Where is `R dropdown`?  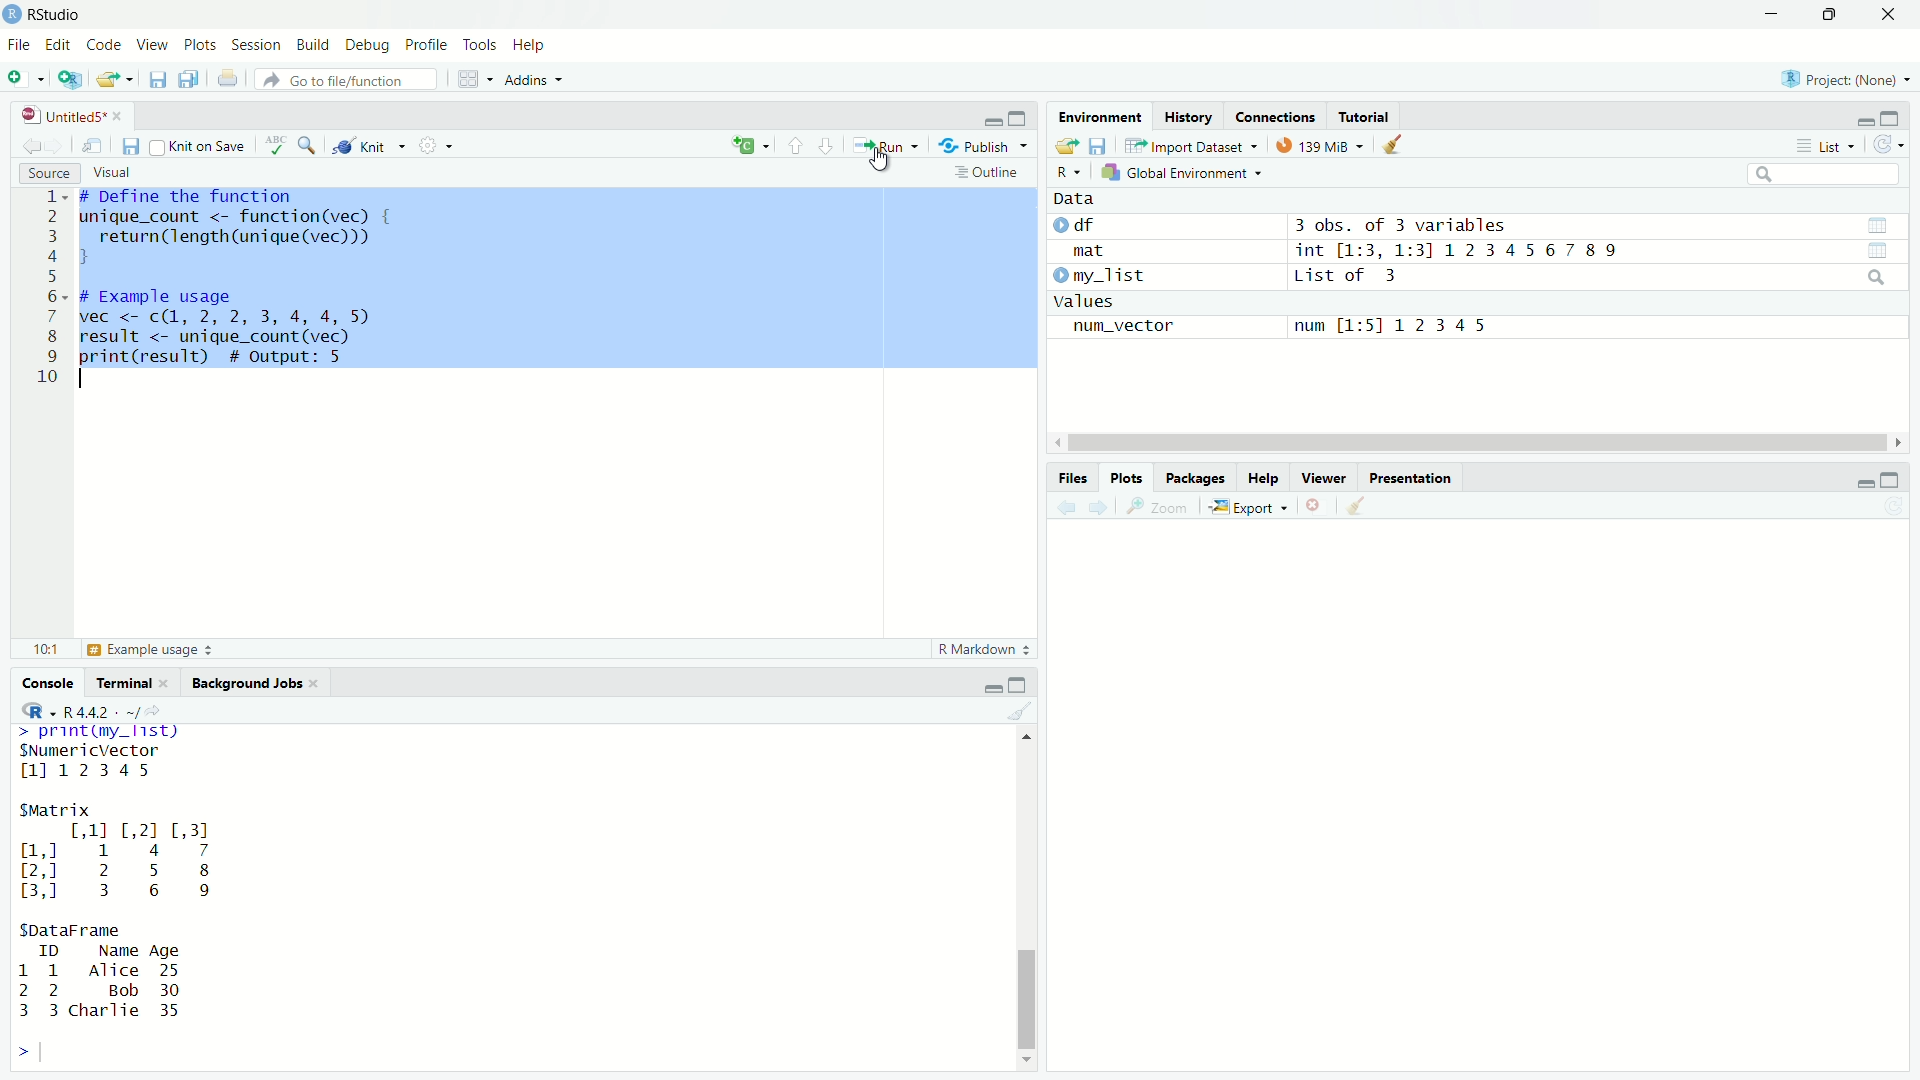 R dropdown is located at coordinates (1073, 168).